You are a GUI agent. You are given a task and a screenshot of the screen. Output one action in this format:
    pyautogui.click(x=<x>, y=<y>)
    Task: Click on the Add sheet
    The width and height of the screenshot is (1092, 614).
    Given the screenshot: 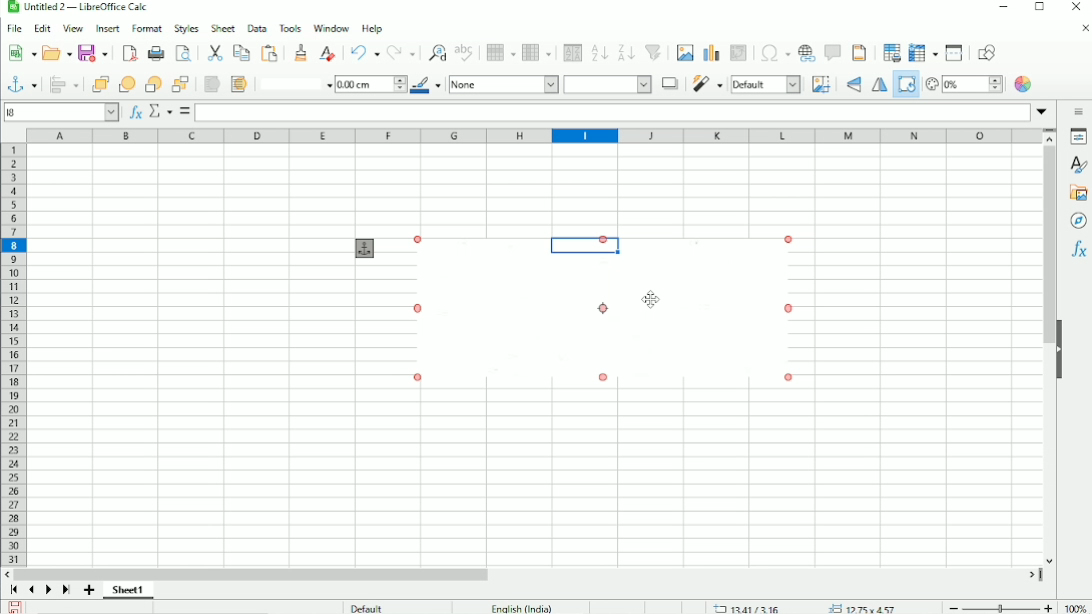 What is the action you would take?
    pyautogui.click(x=88, y=590)
    